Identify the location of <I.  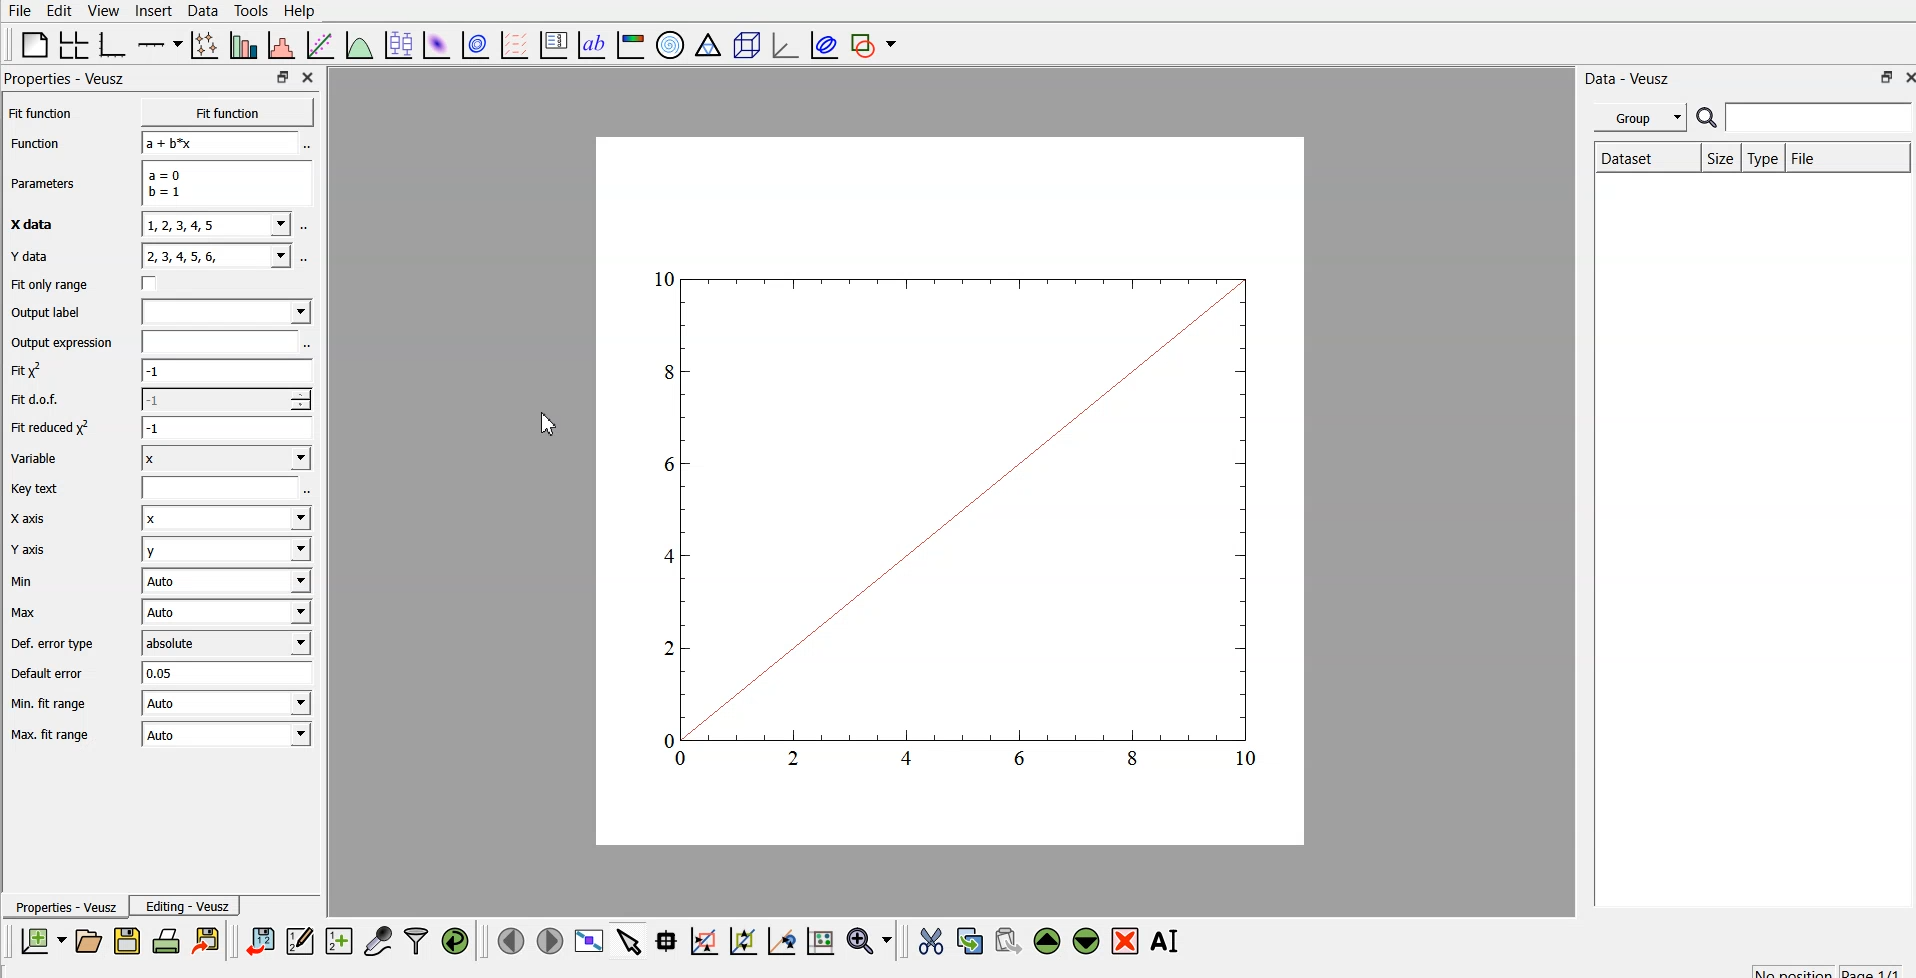
(224, 459).